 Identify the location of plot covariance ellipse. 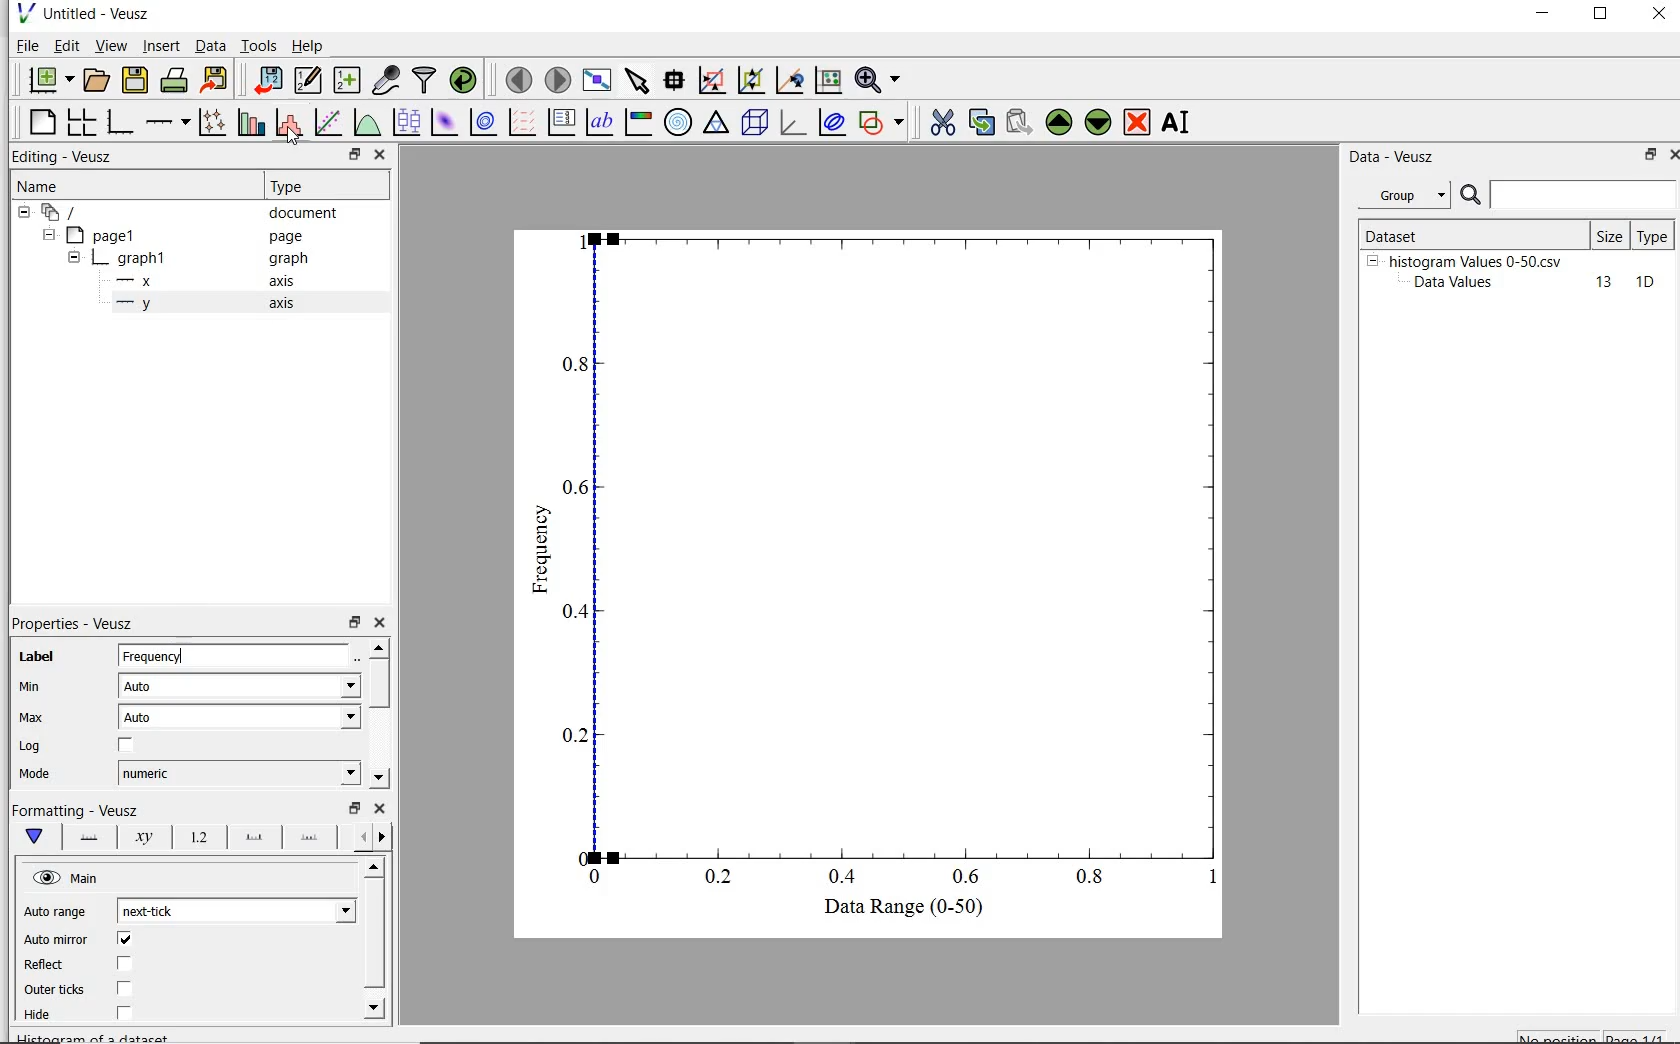
(832, 125).